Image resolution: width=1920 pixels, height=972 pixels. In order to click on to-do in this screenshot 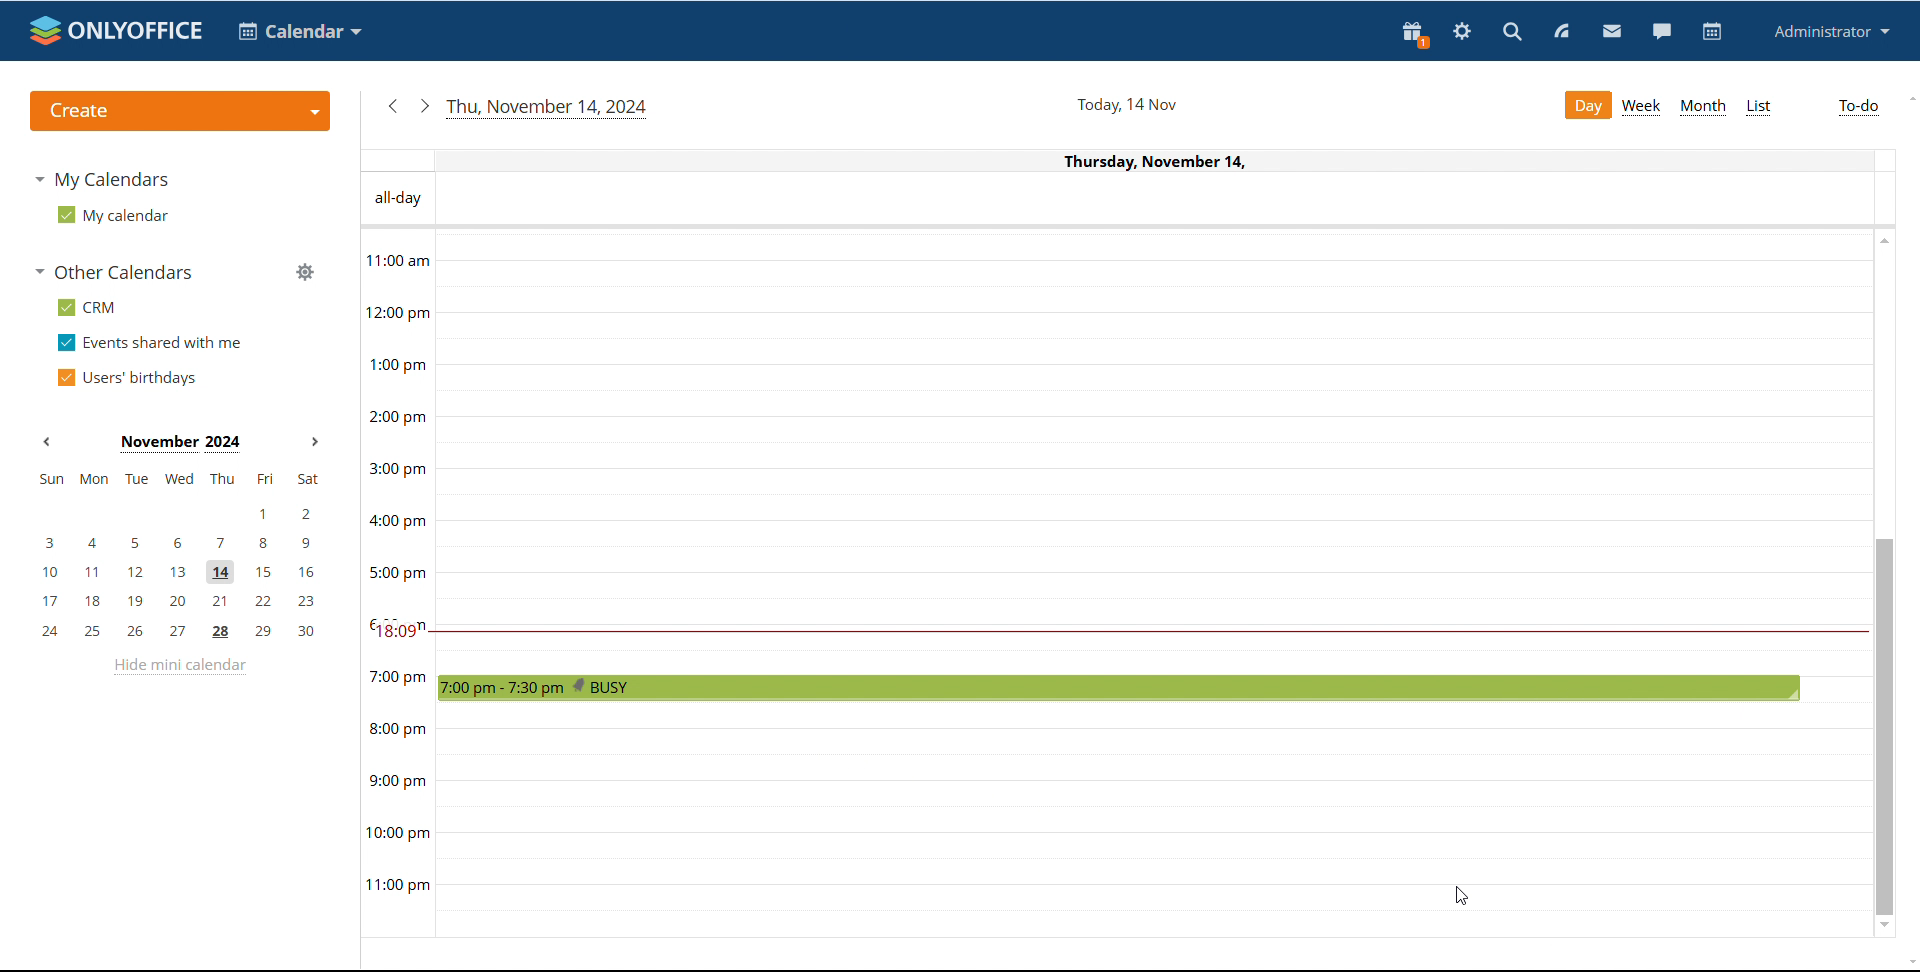, I will do `click(1859, 108)`.